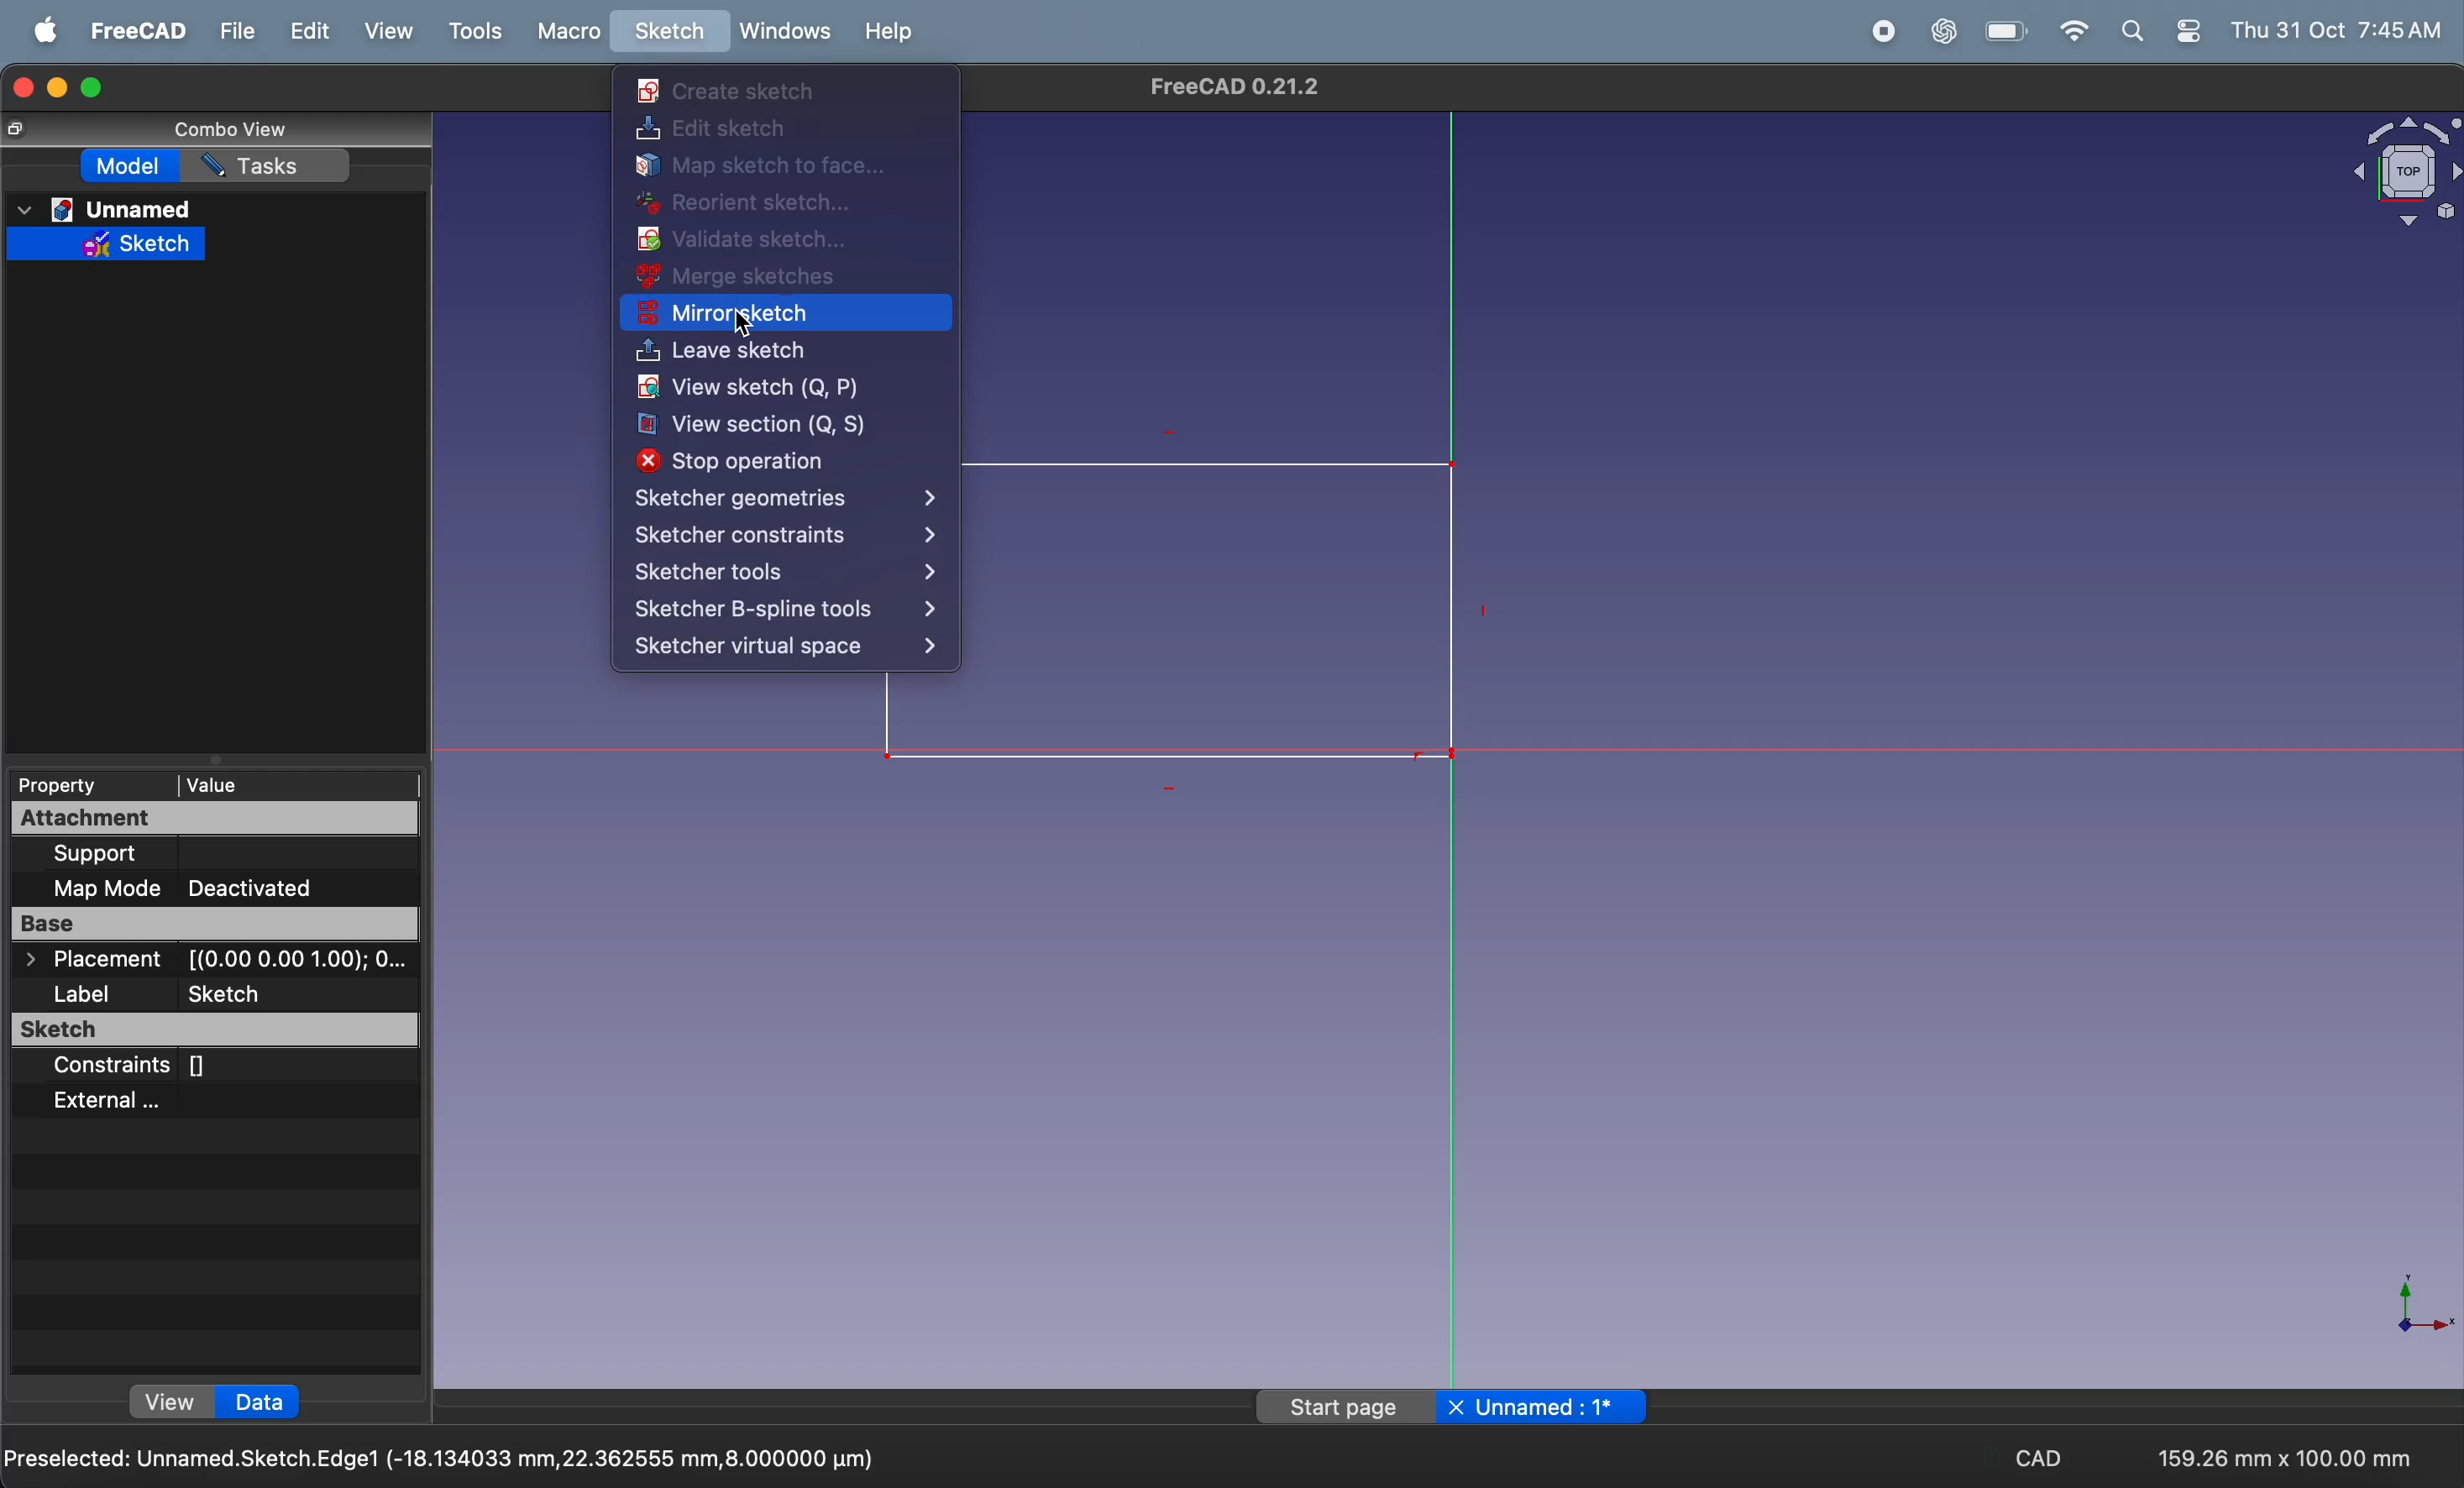 The image size is (2464, 1488). Describe the element at coordinates (563, 34) in the screenshot. I see `marco` at that location.